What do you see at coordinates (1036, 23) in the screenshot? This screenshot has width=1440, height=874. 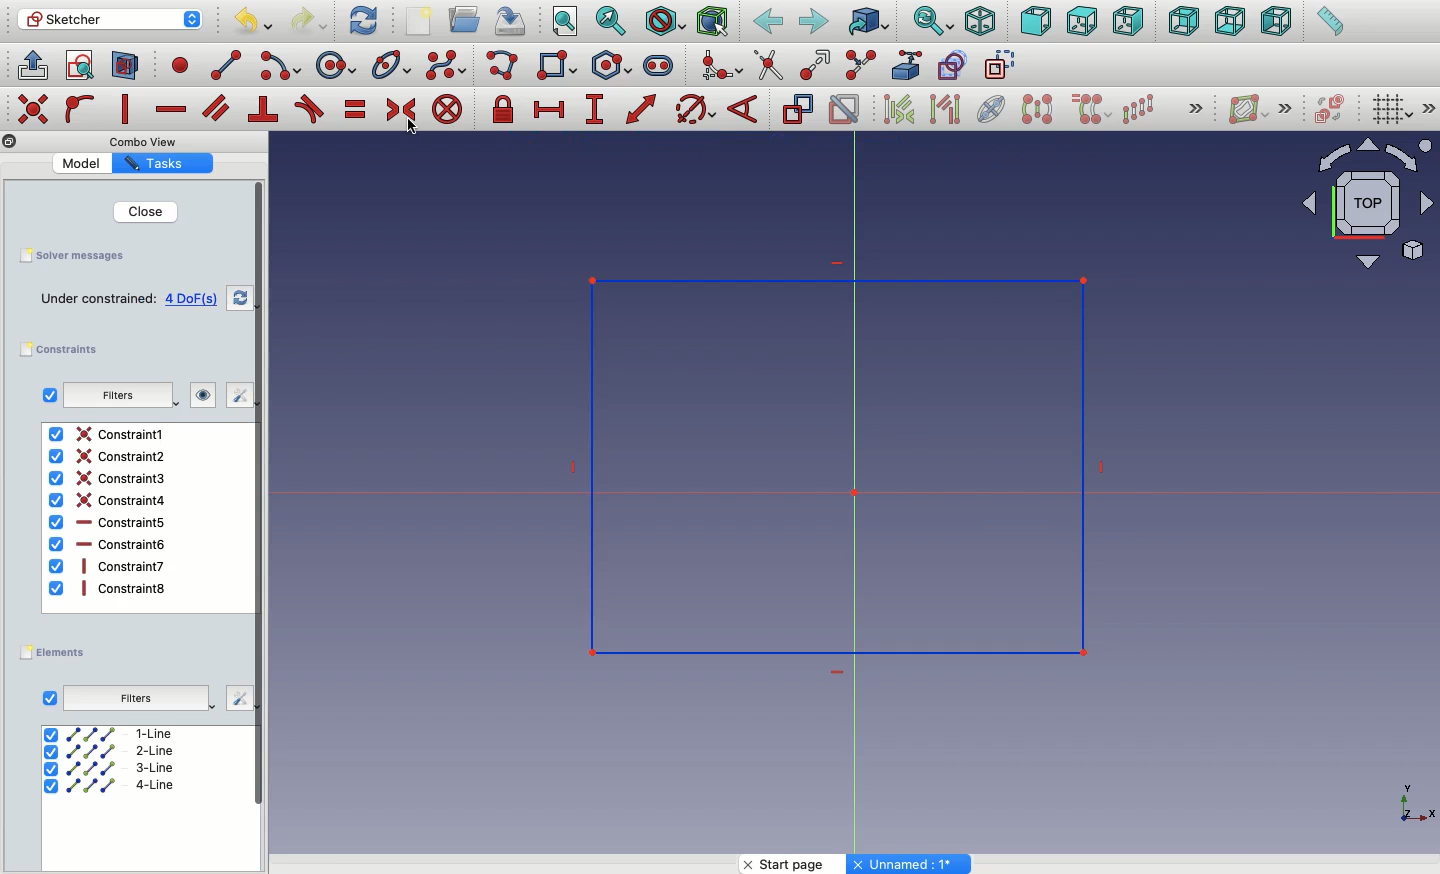 I see `Front` at bounding box center [1036, 23].